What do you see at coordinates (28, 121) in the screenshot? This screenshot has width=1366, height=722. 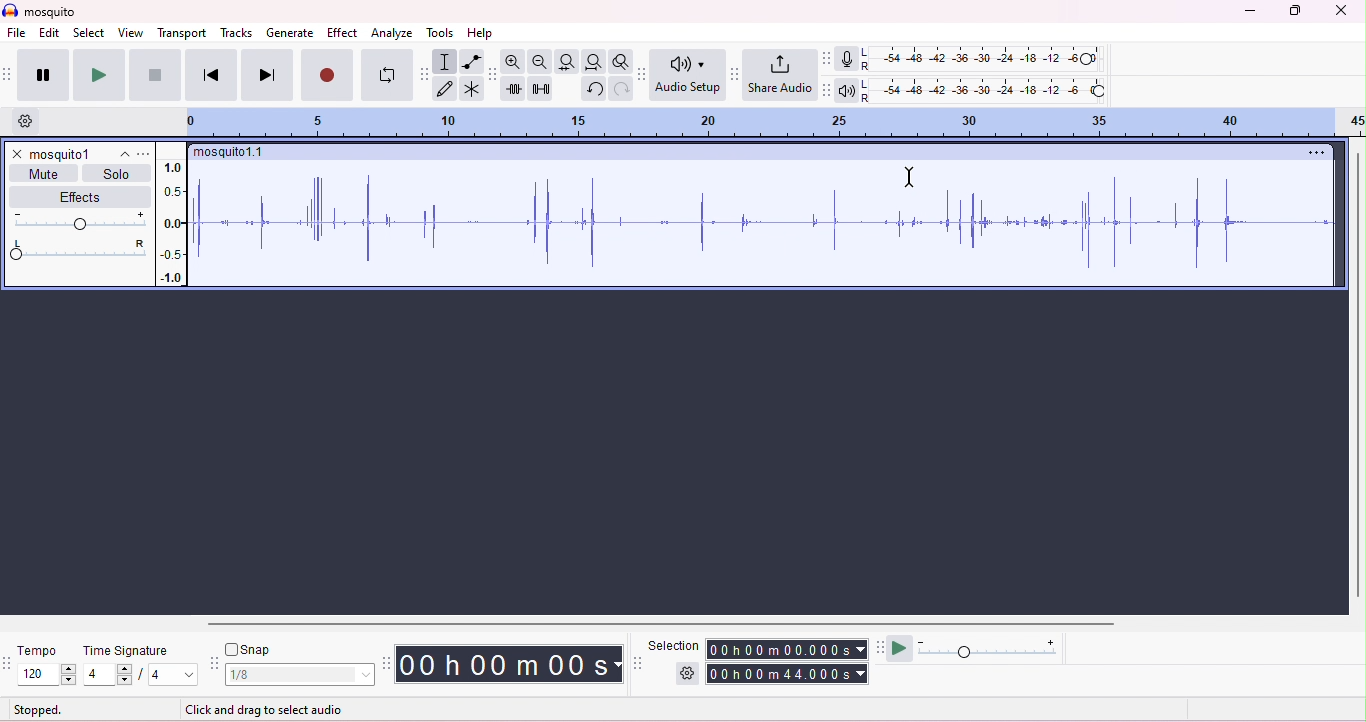 I see `timeline options` at bounding box center [28, 121].